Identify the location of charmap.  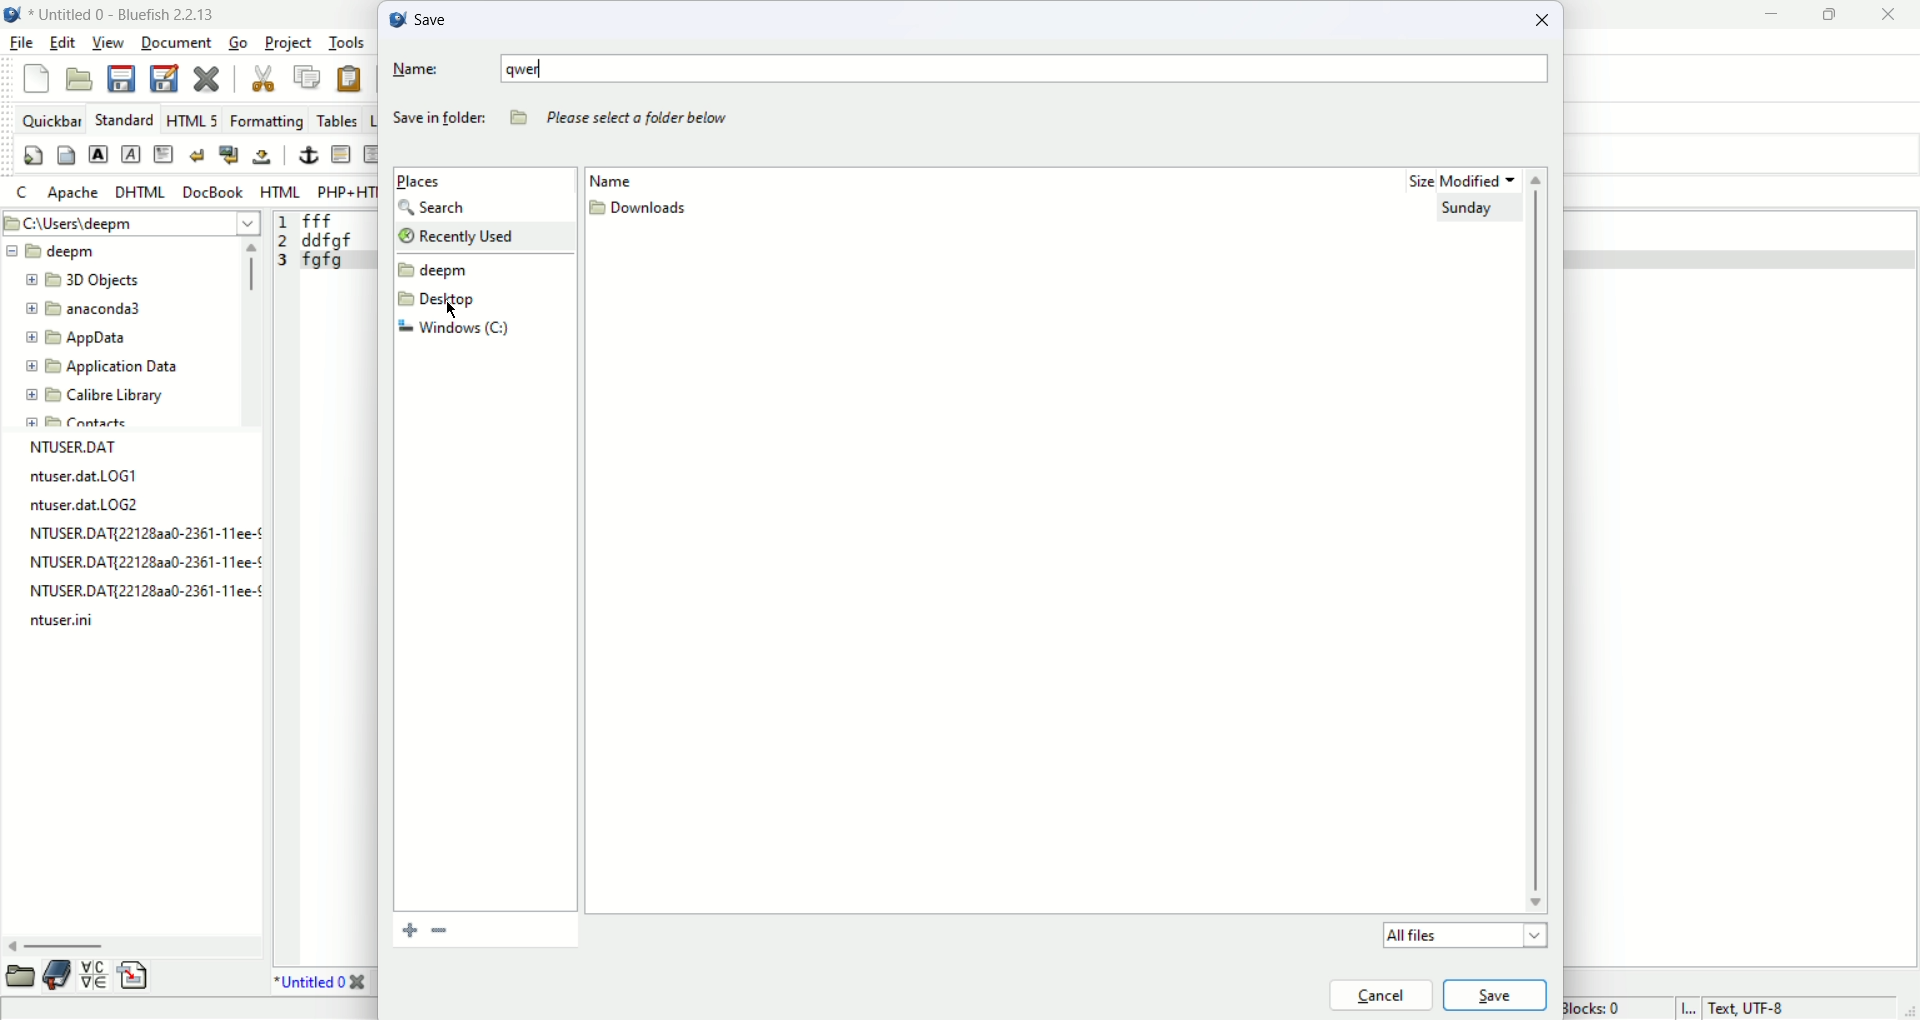
(95, 981).